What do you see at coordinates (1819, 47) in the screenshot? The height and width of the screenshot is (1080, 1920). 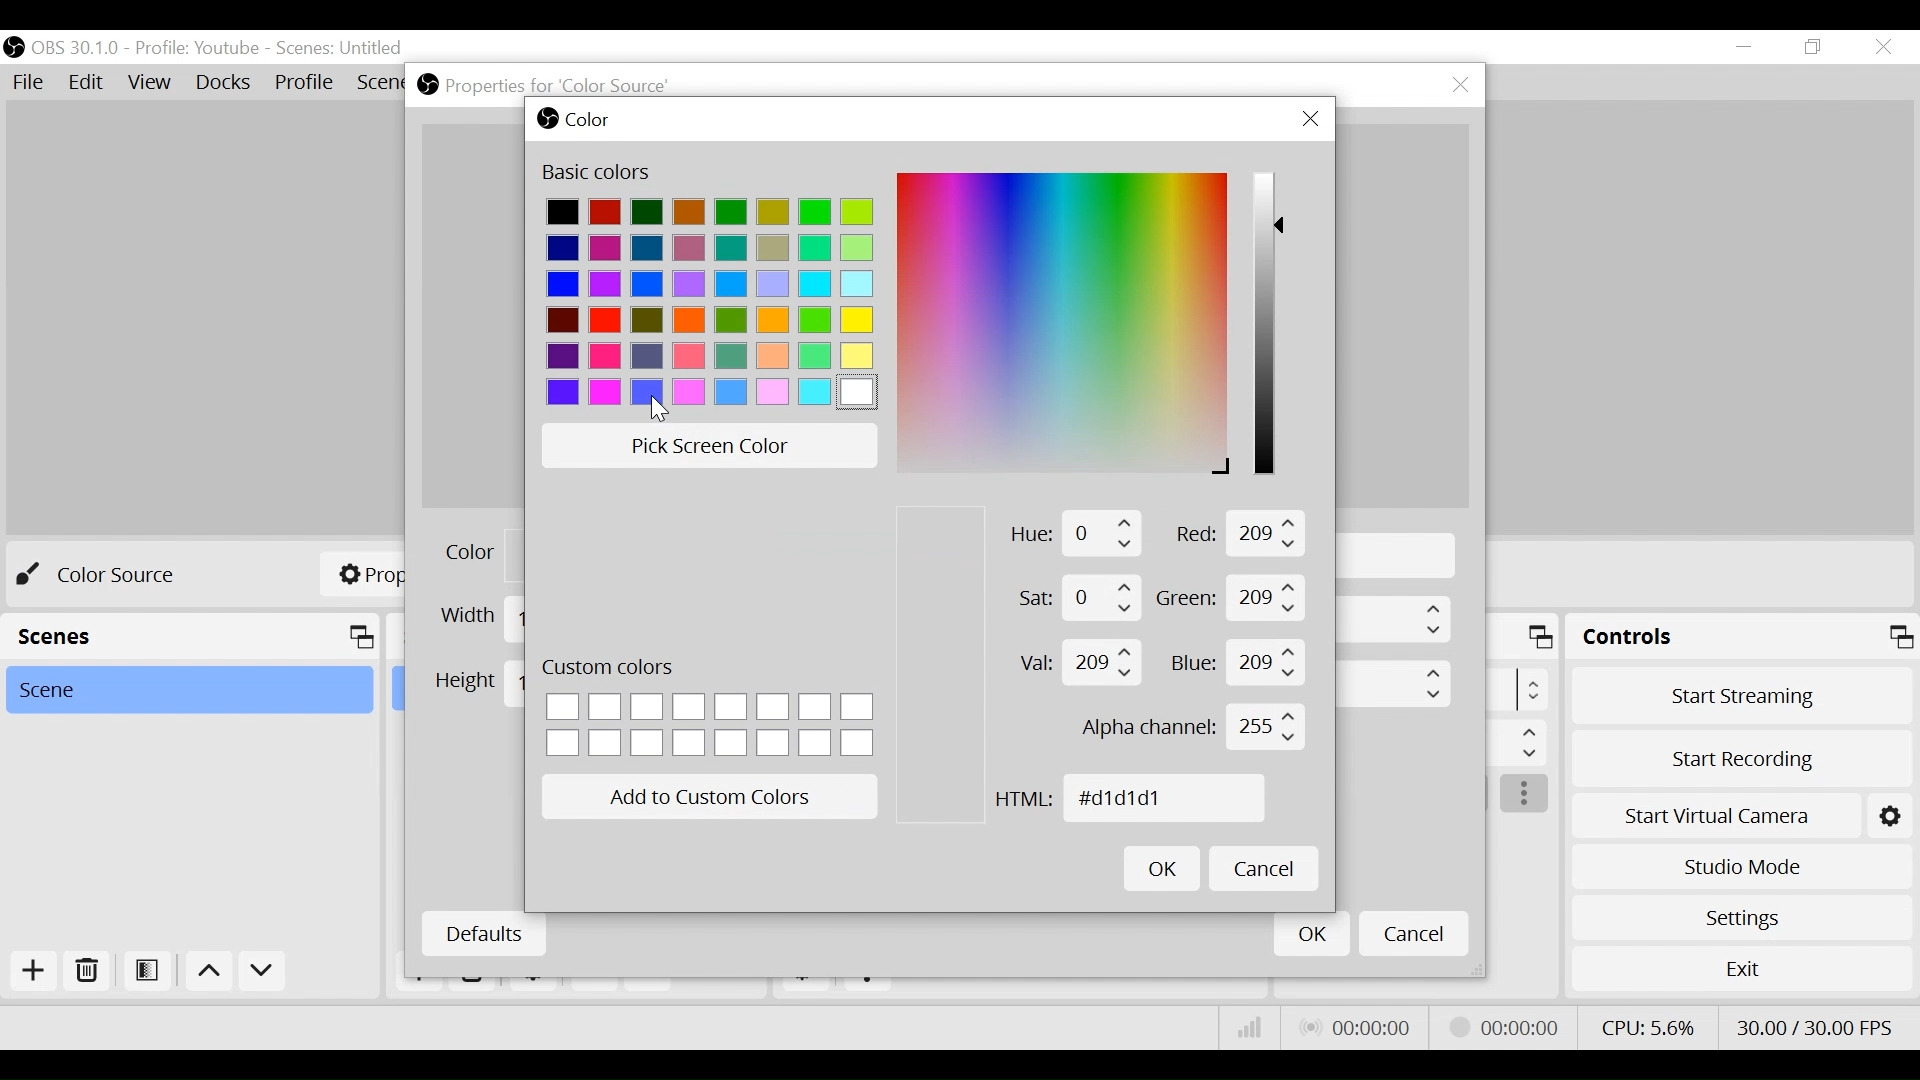 I see `Restore` at bounding box center [1819, 47].